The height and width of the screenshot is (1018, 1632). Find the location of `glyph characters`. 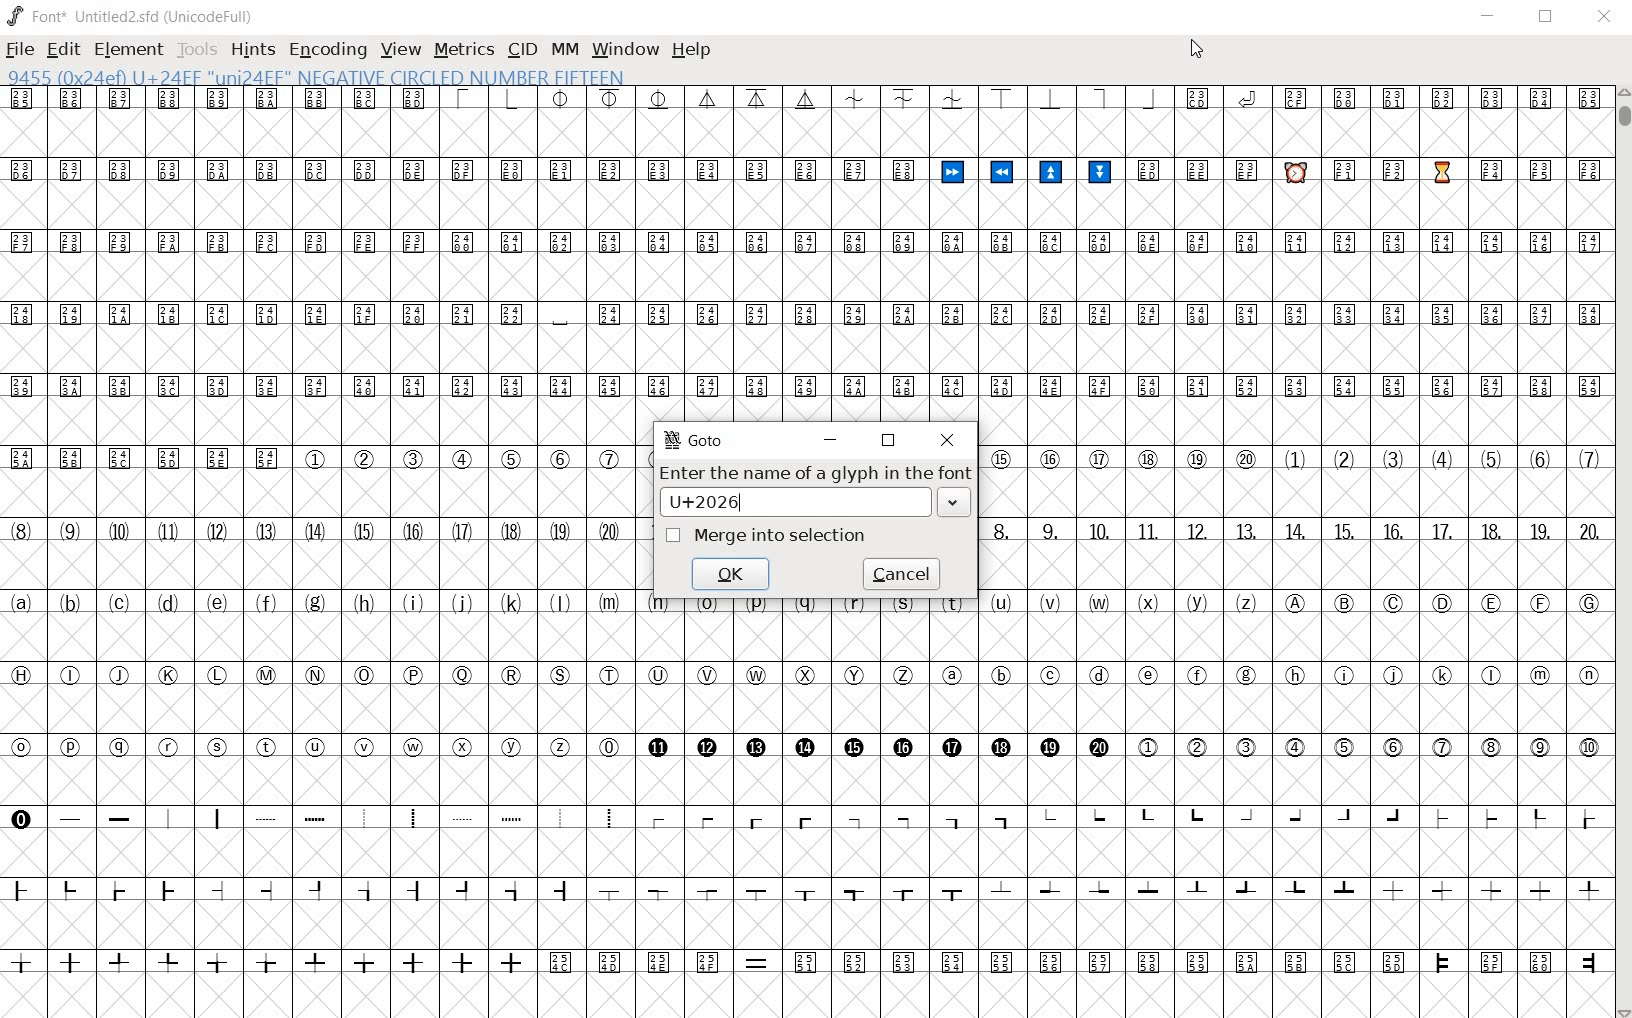

glyph characters is located at coordinates (1124, 836).